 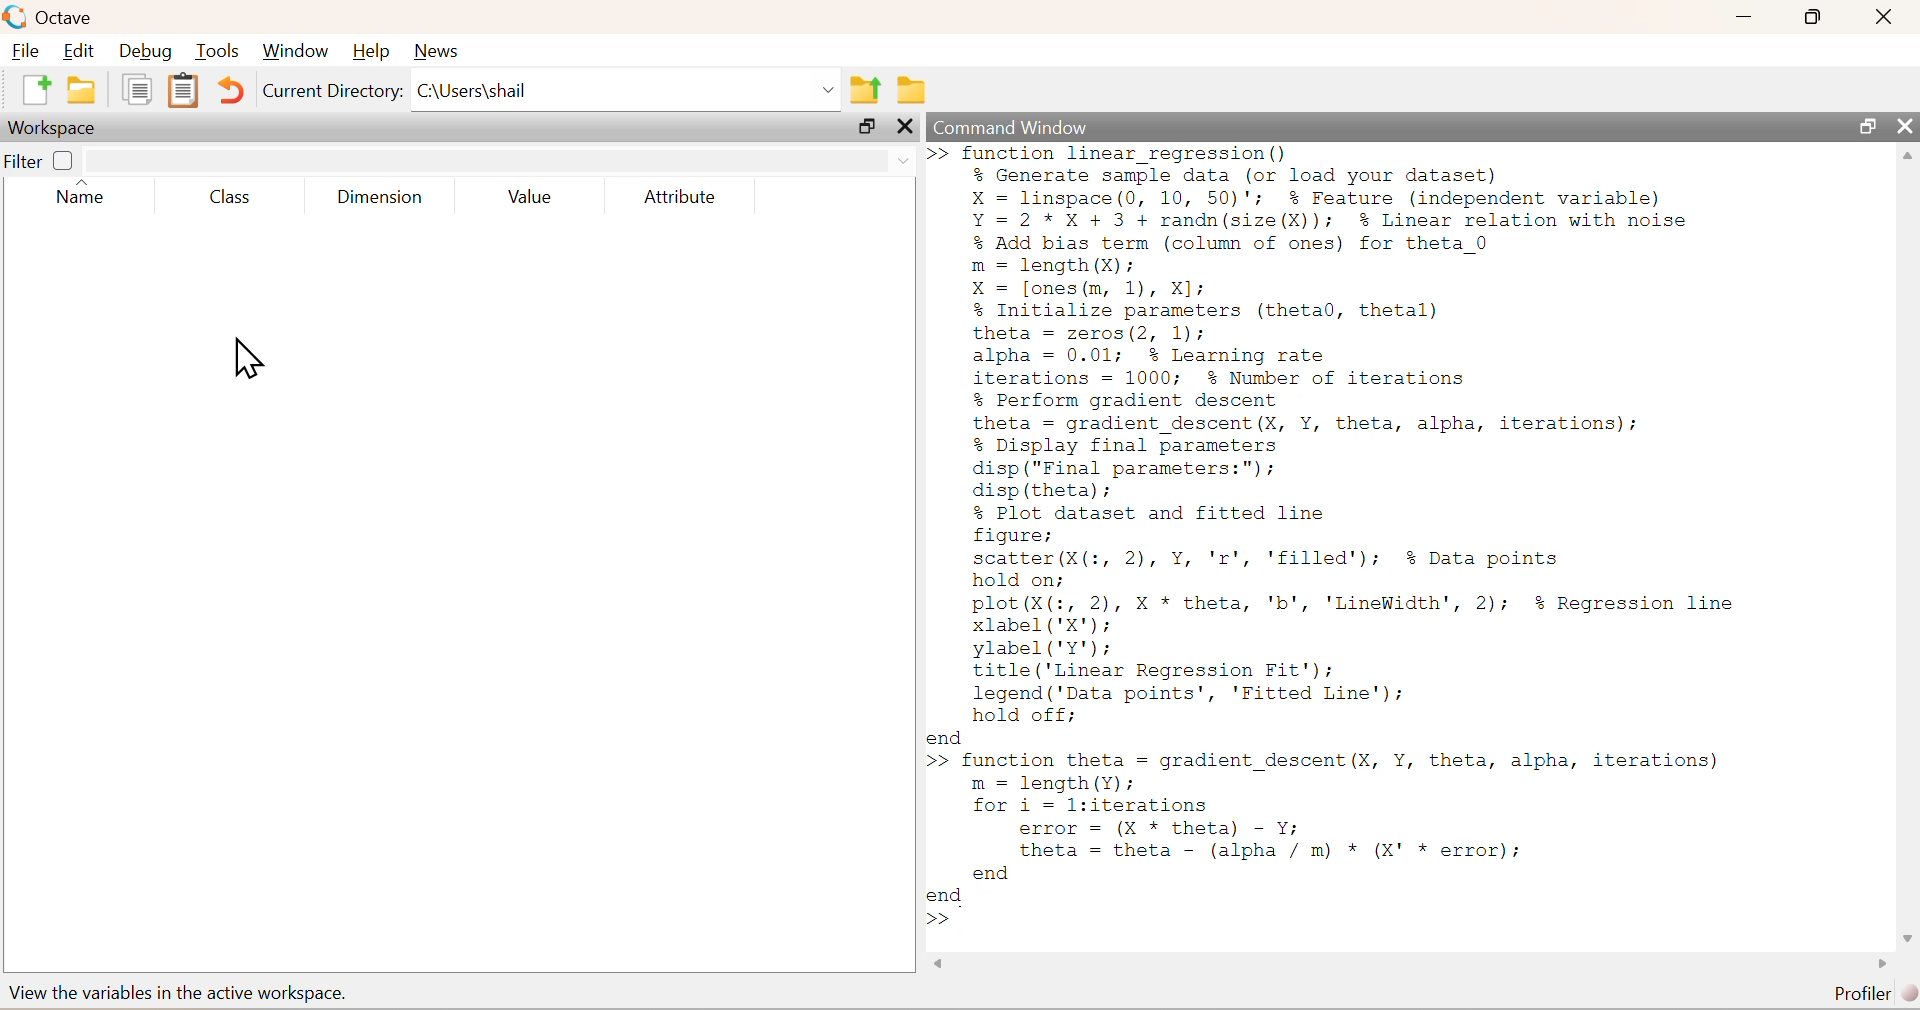 I want to click on Dimension, so click(x=381, y=198).